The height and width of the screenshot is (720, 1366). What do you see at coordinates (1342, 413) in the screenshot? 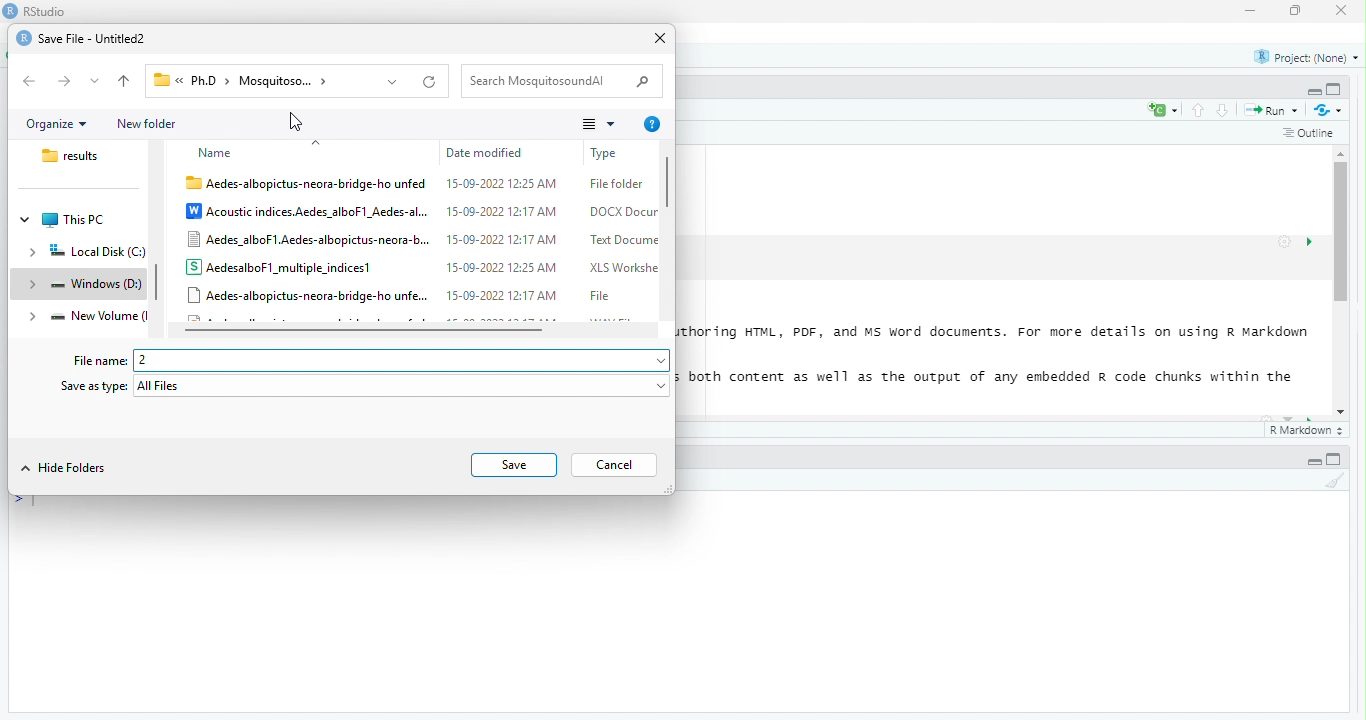
I see `scroll down` at bounding box center [1342, 413].